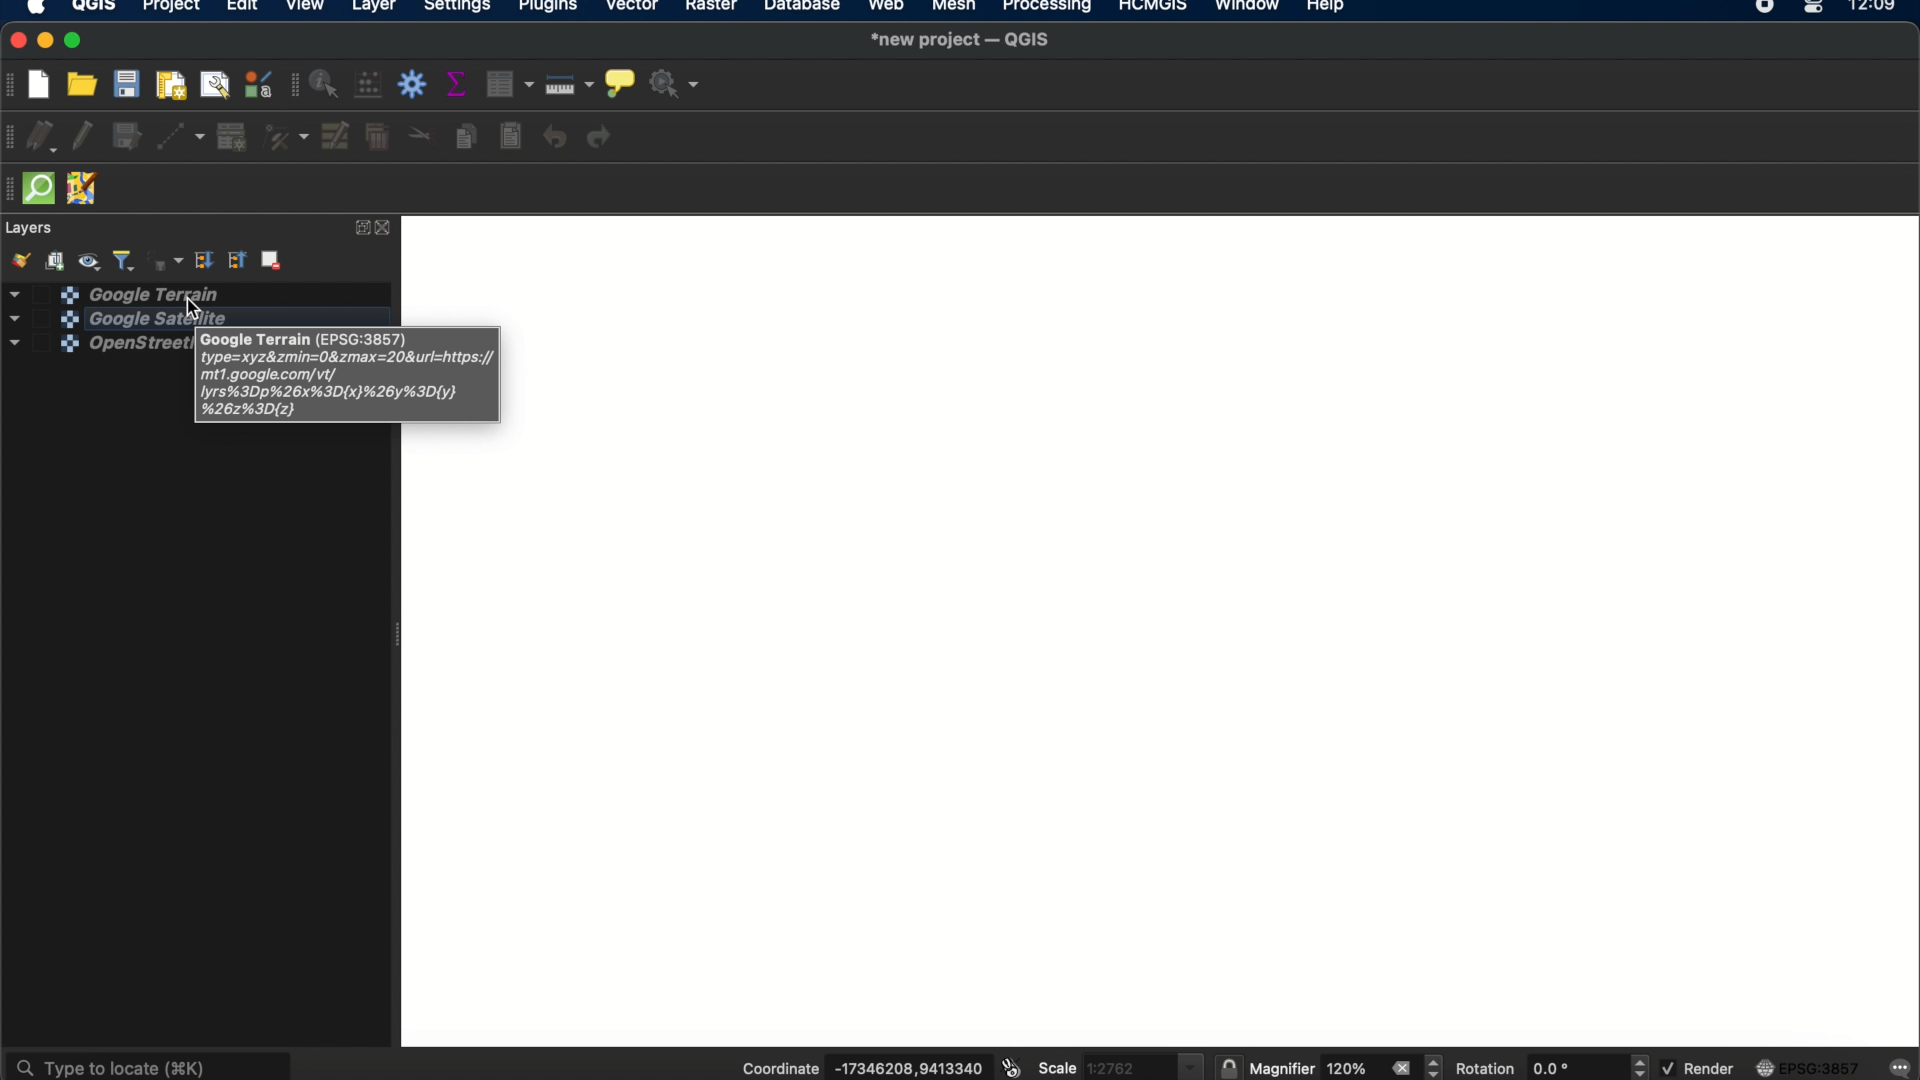  What do you see at coordinates (715, 9) in the screenshot?
I see `raster` at bounding box center [715, 9].